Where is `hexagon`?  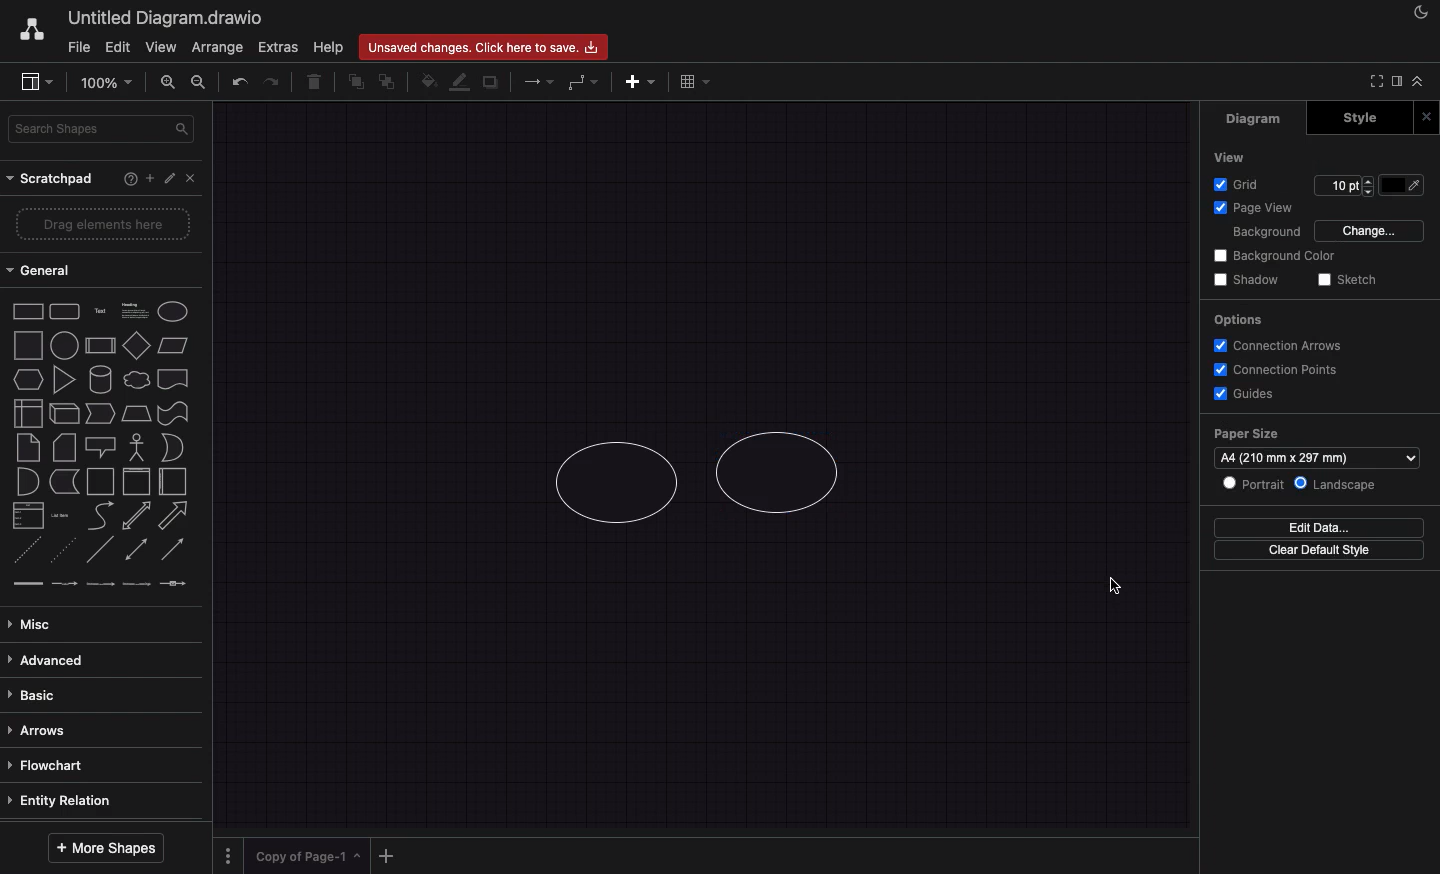
hexagon is located at coordinates (27, 380).